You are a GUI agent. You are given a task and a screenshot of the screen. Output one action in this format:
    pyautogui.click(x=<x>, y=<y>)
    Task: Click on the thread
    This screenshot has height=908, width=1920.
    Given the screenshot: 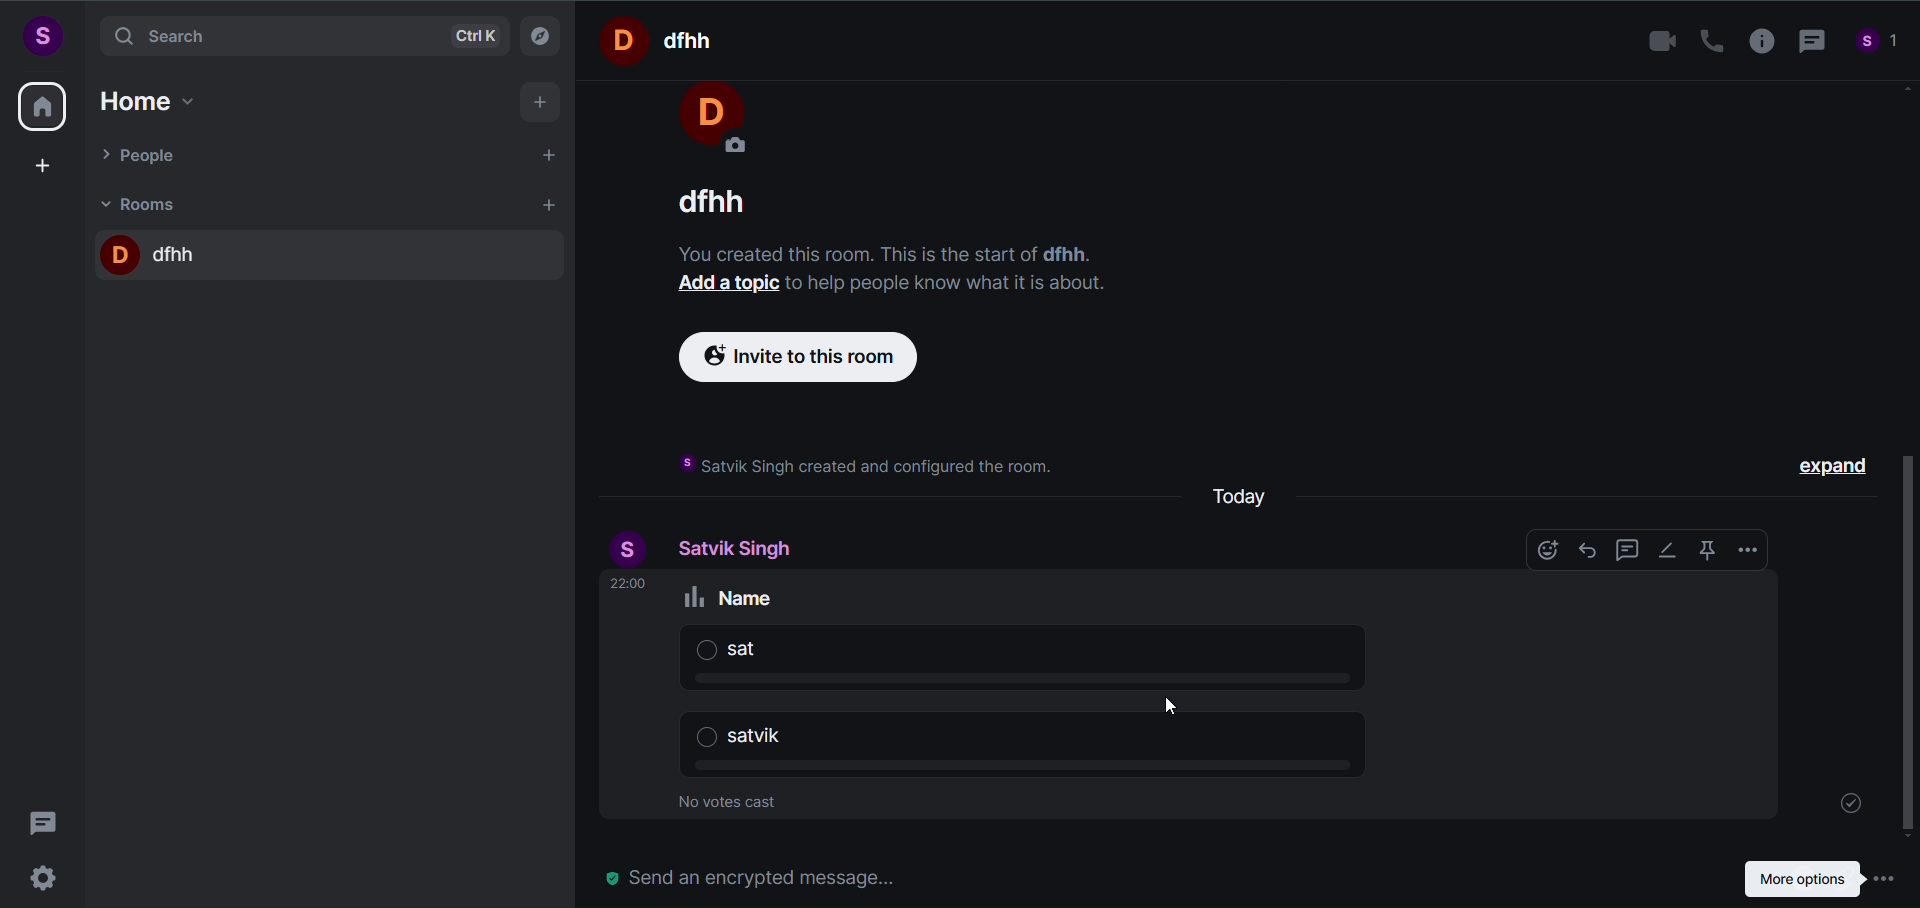 What is the action you would take?
    pyautogui.click(x=1808, y=43)
    